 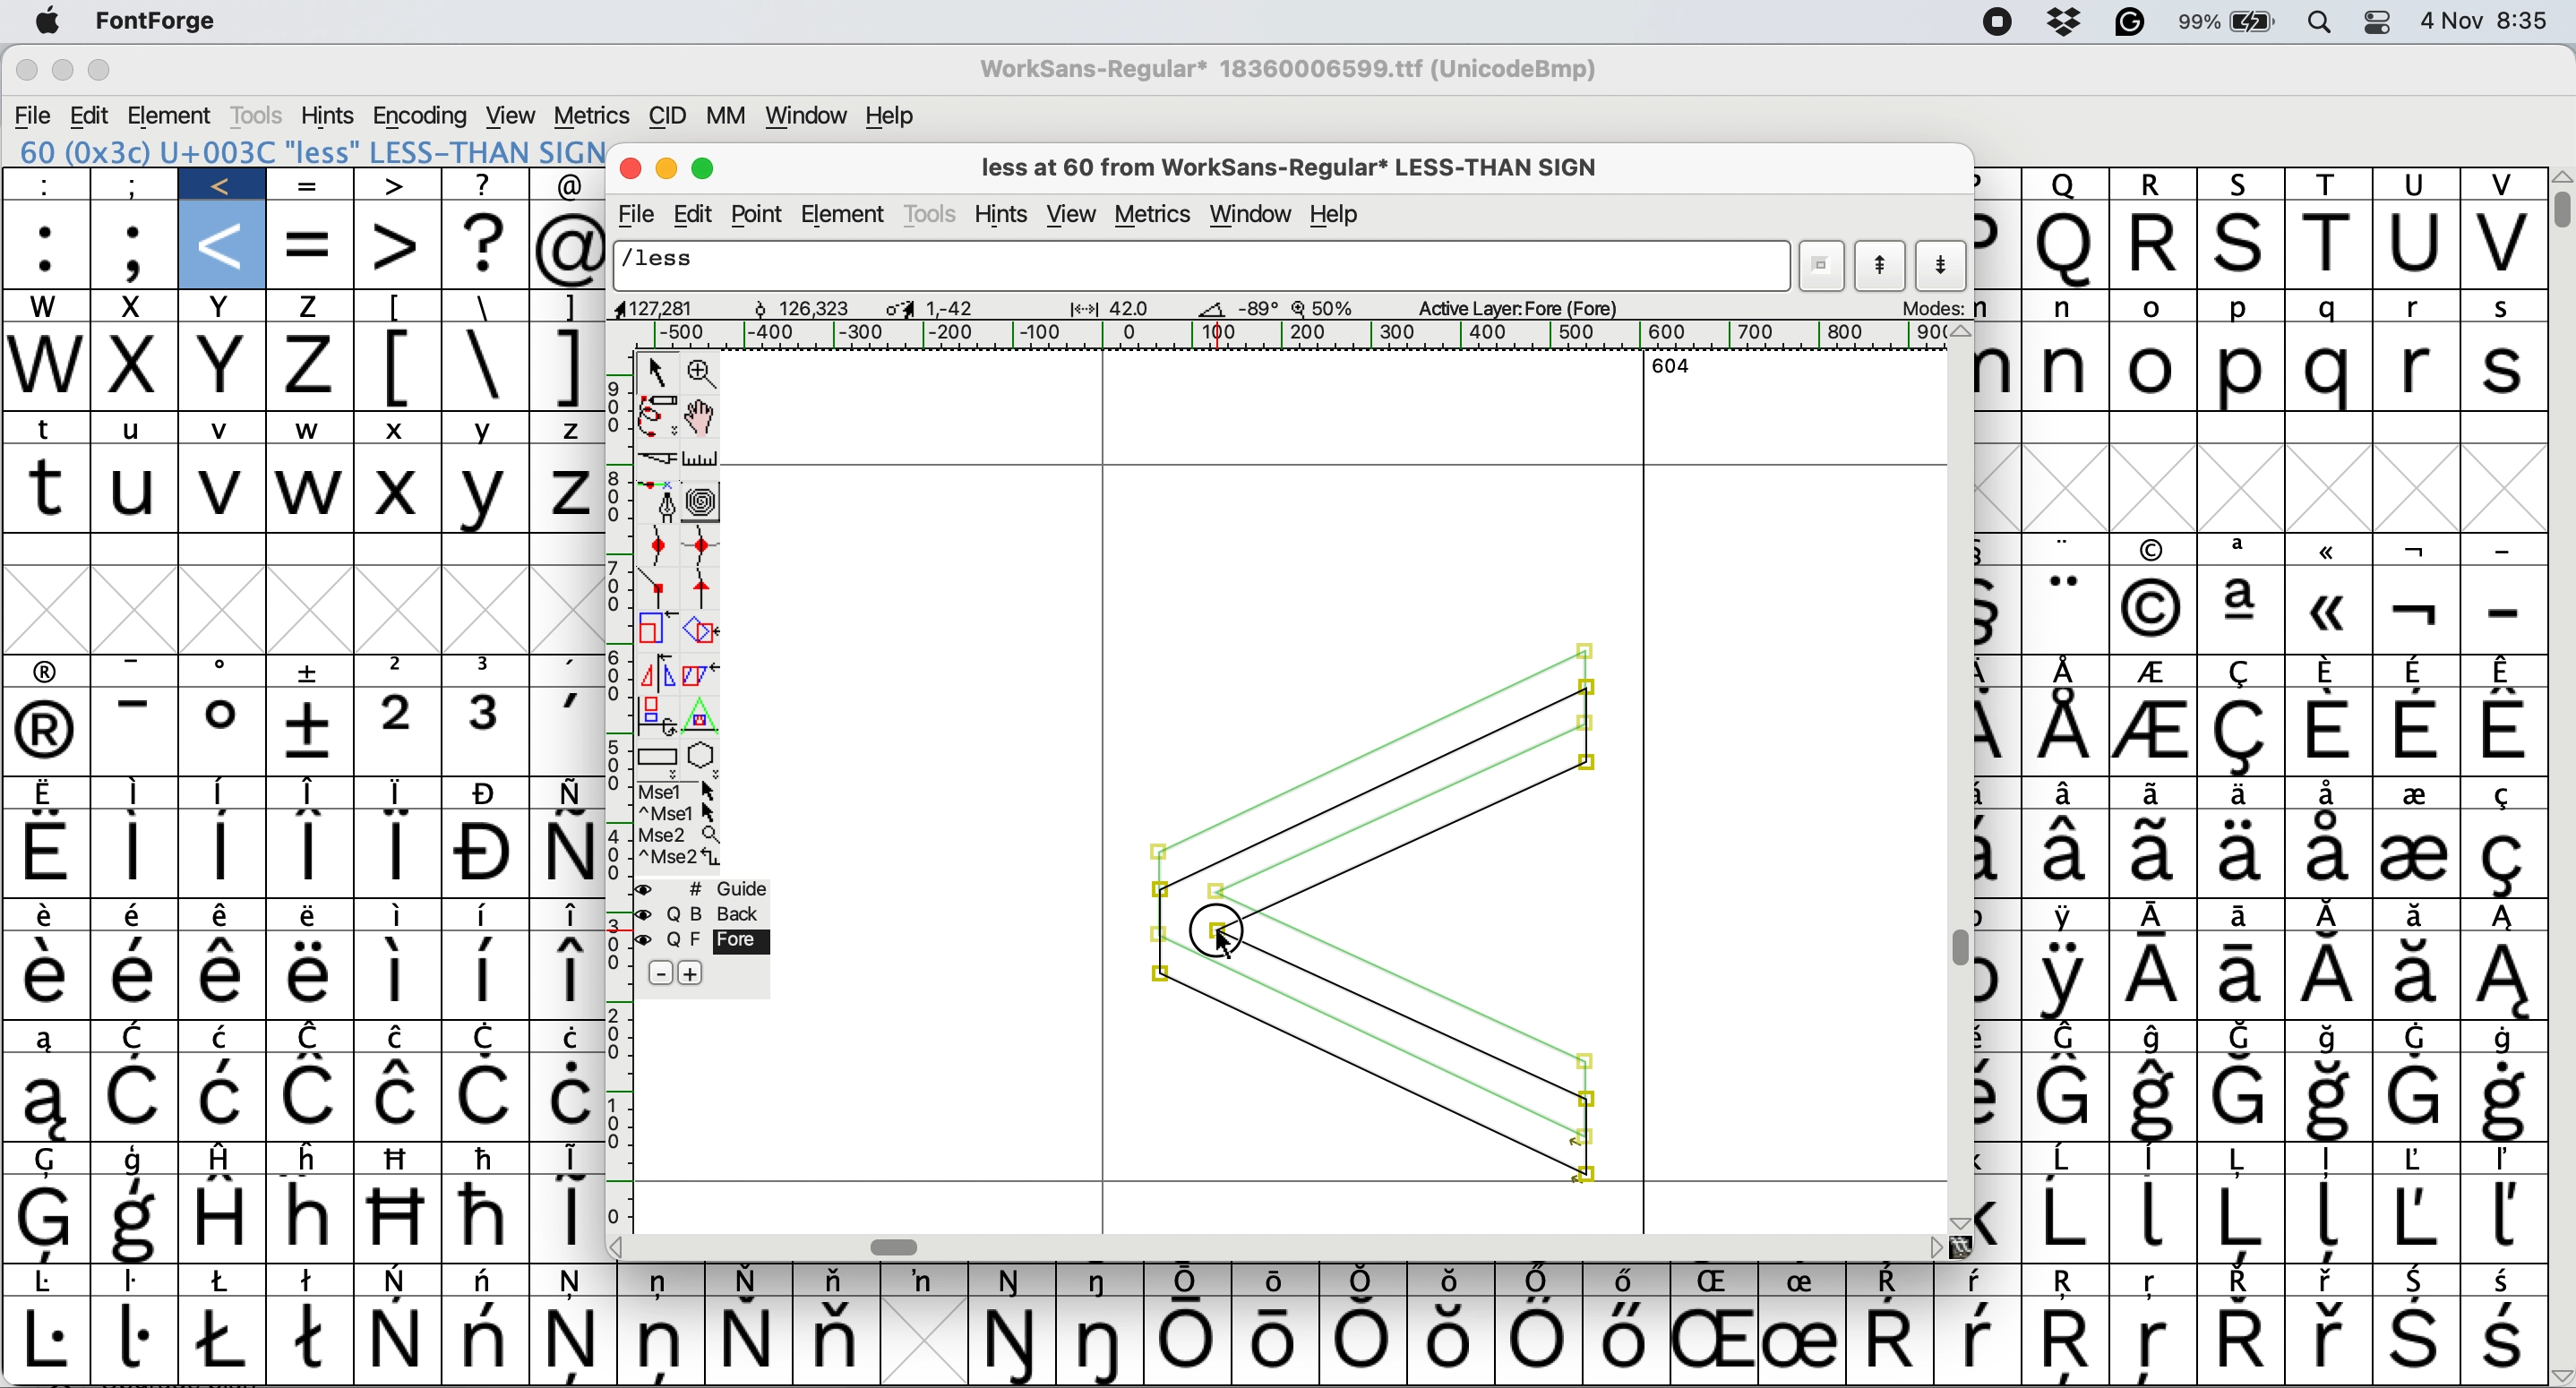 I want to click on Symbol, so click(x=315, y=1343).